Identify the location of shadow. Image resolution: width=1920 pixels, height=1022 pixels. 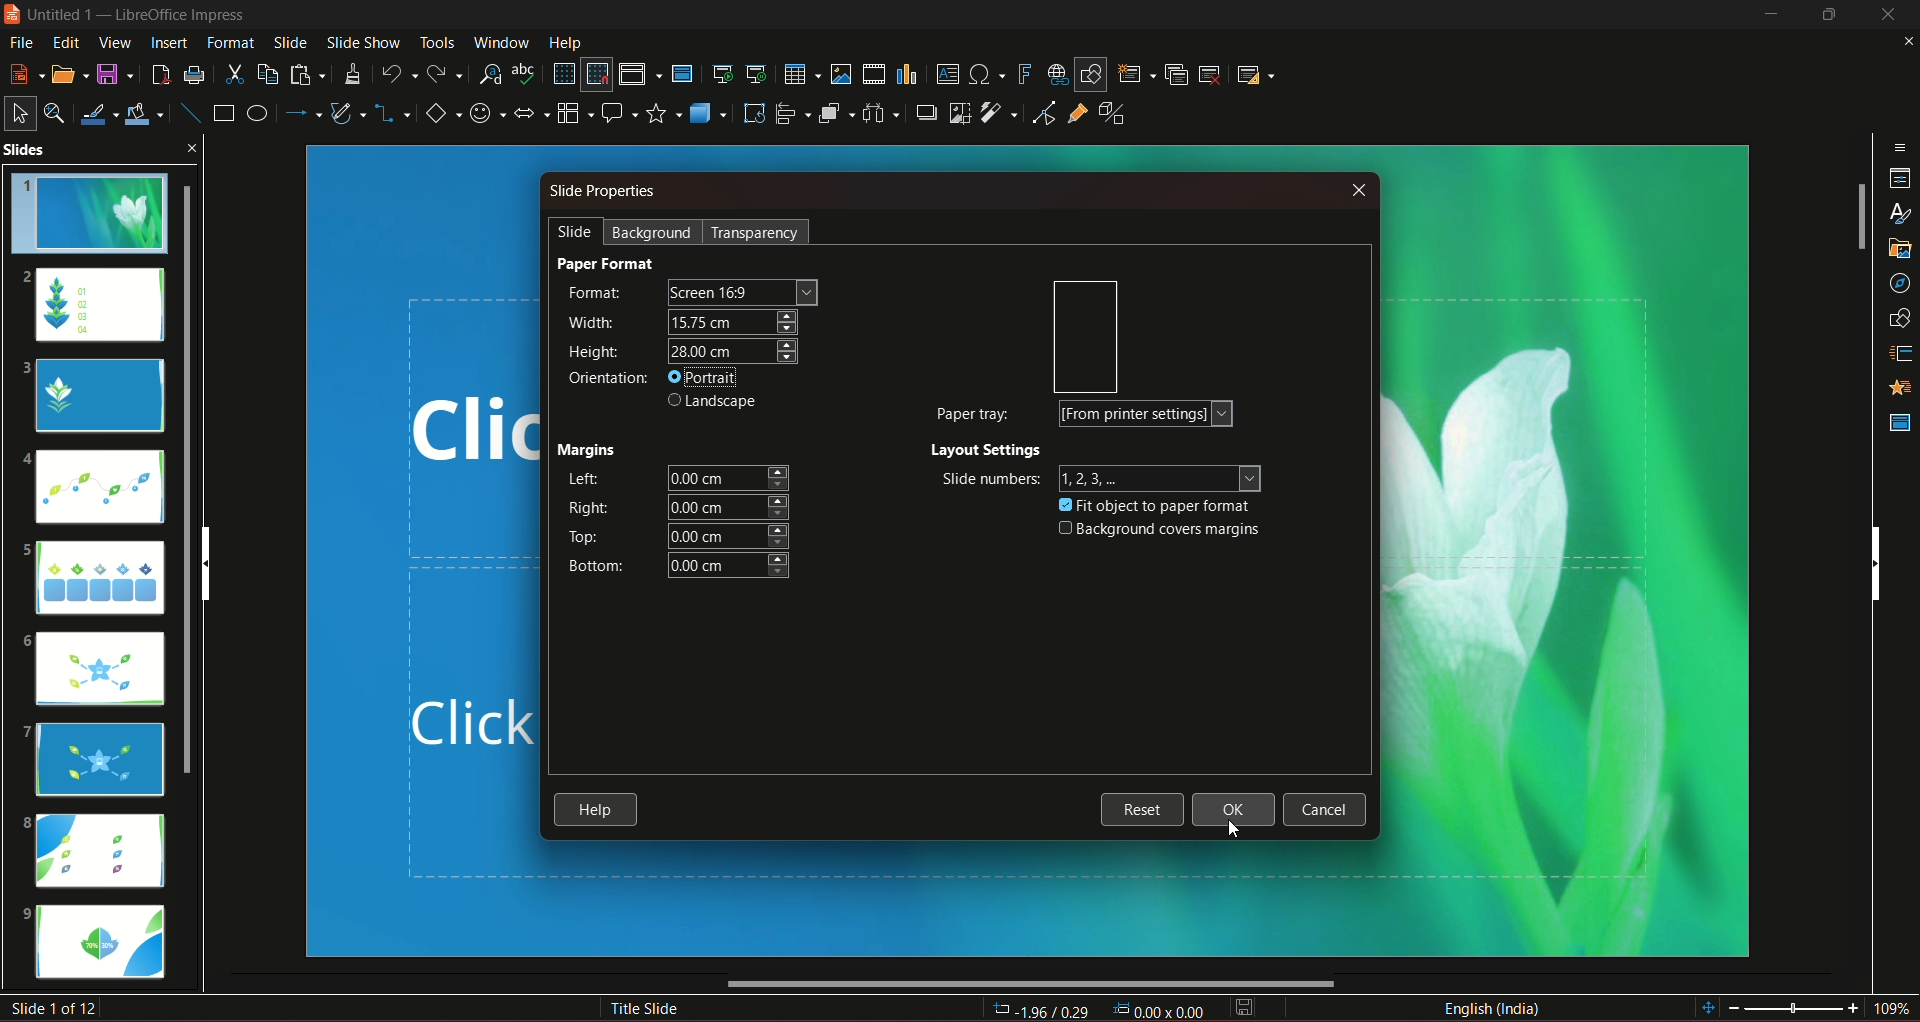
(926, 113).